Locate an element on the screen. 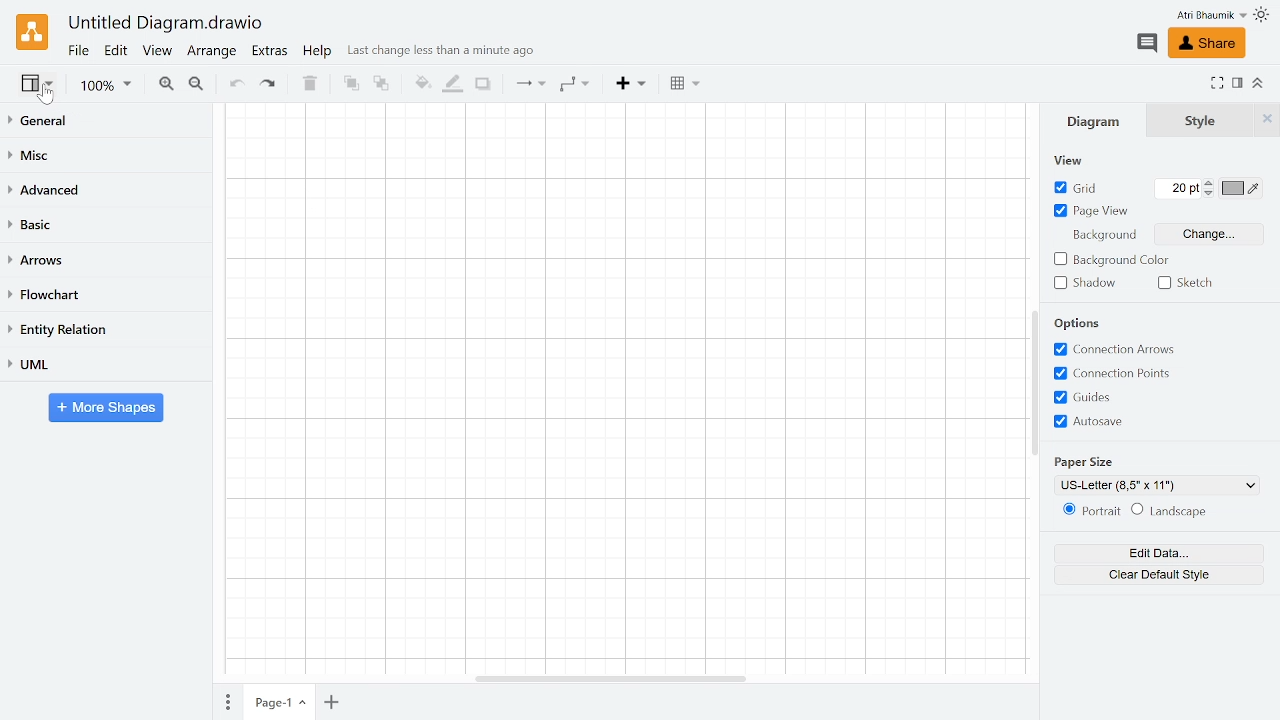 The width and height of the screenshot is (1280, 720). Arrows is located at coordinates (105, 262).